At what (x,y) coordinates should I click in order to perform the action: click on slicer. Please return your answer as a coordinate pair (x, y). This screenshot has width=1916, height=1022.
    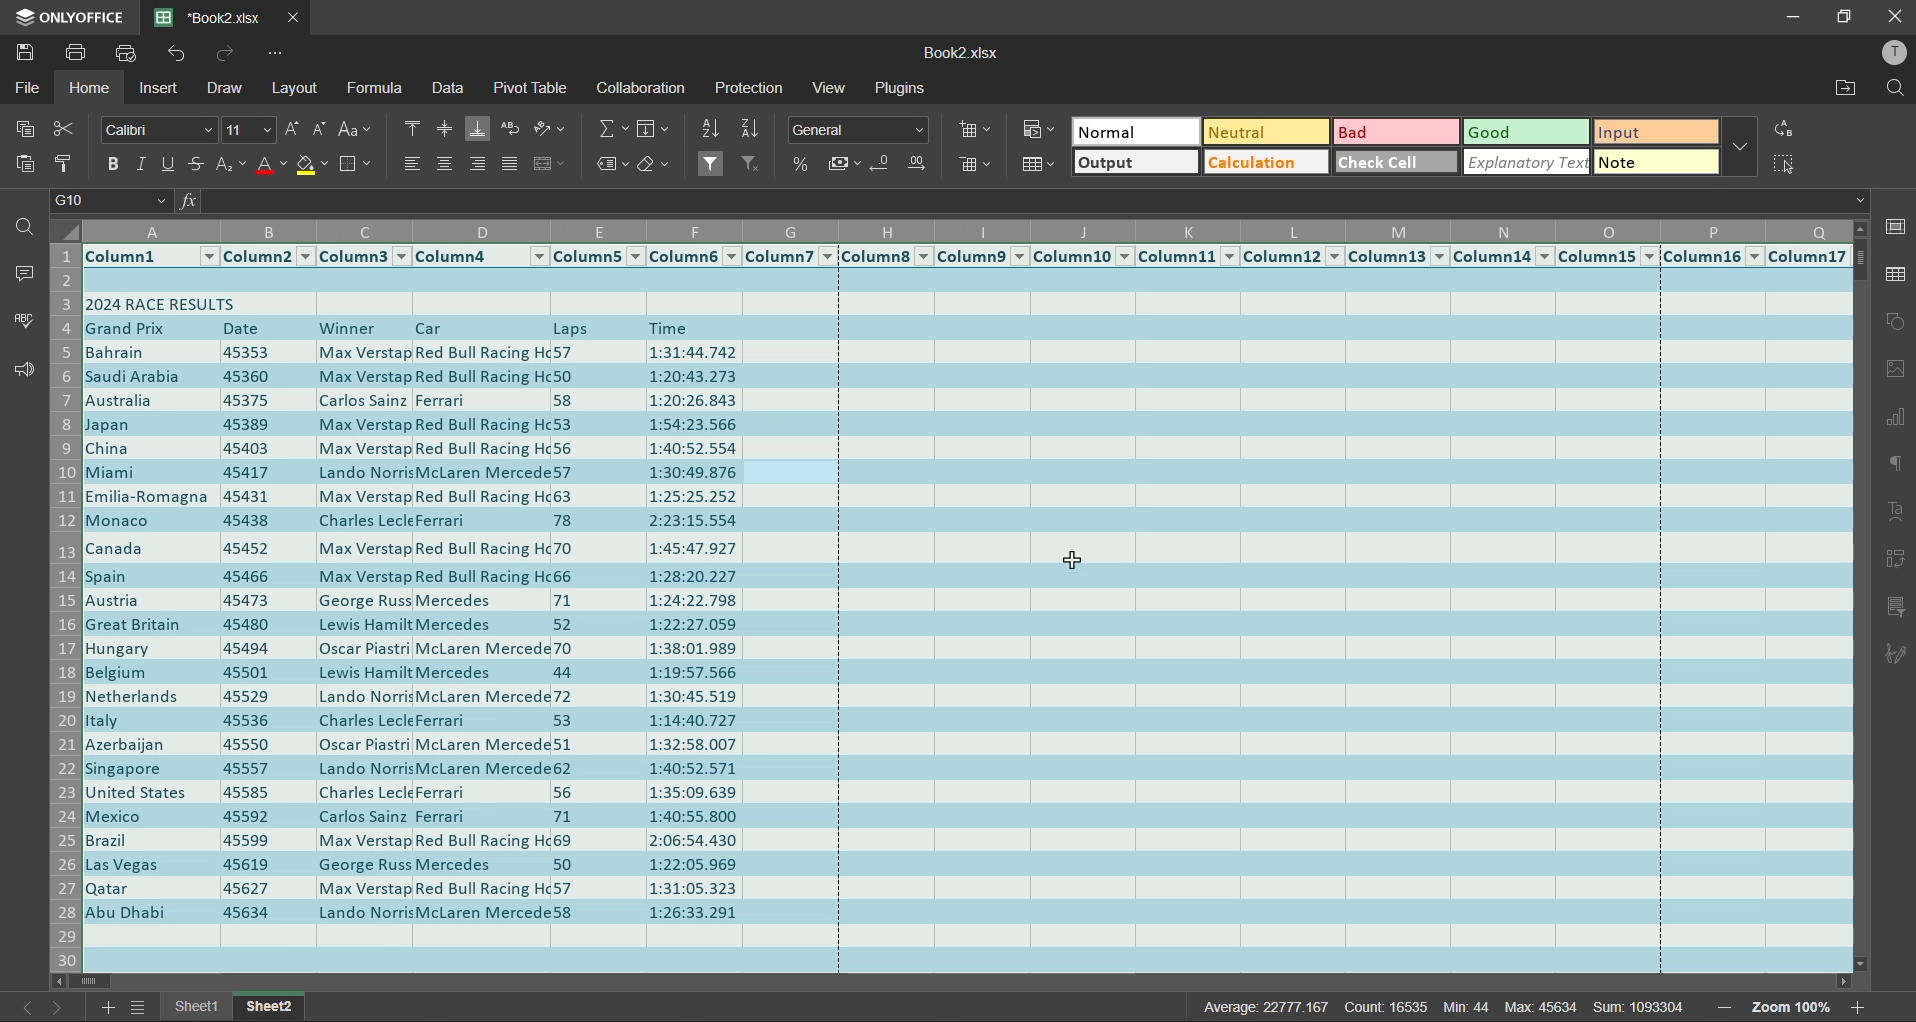
    Looking at the image, I should click on (1897, 607).